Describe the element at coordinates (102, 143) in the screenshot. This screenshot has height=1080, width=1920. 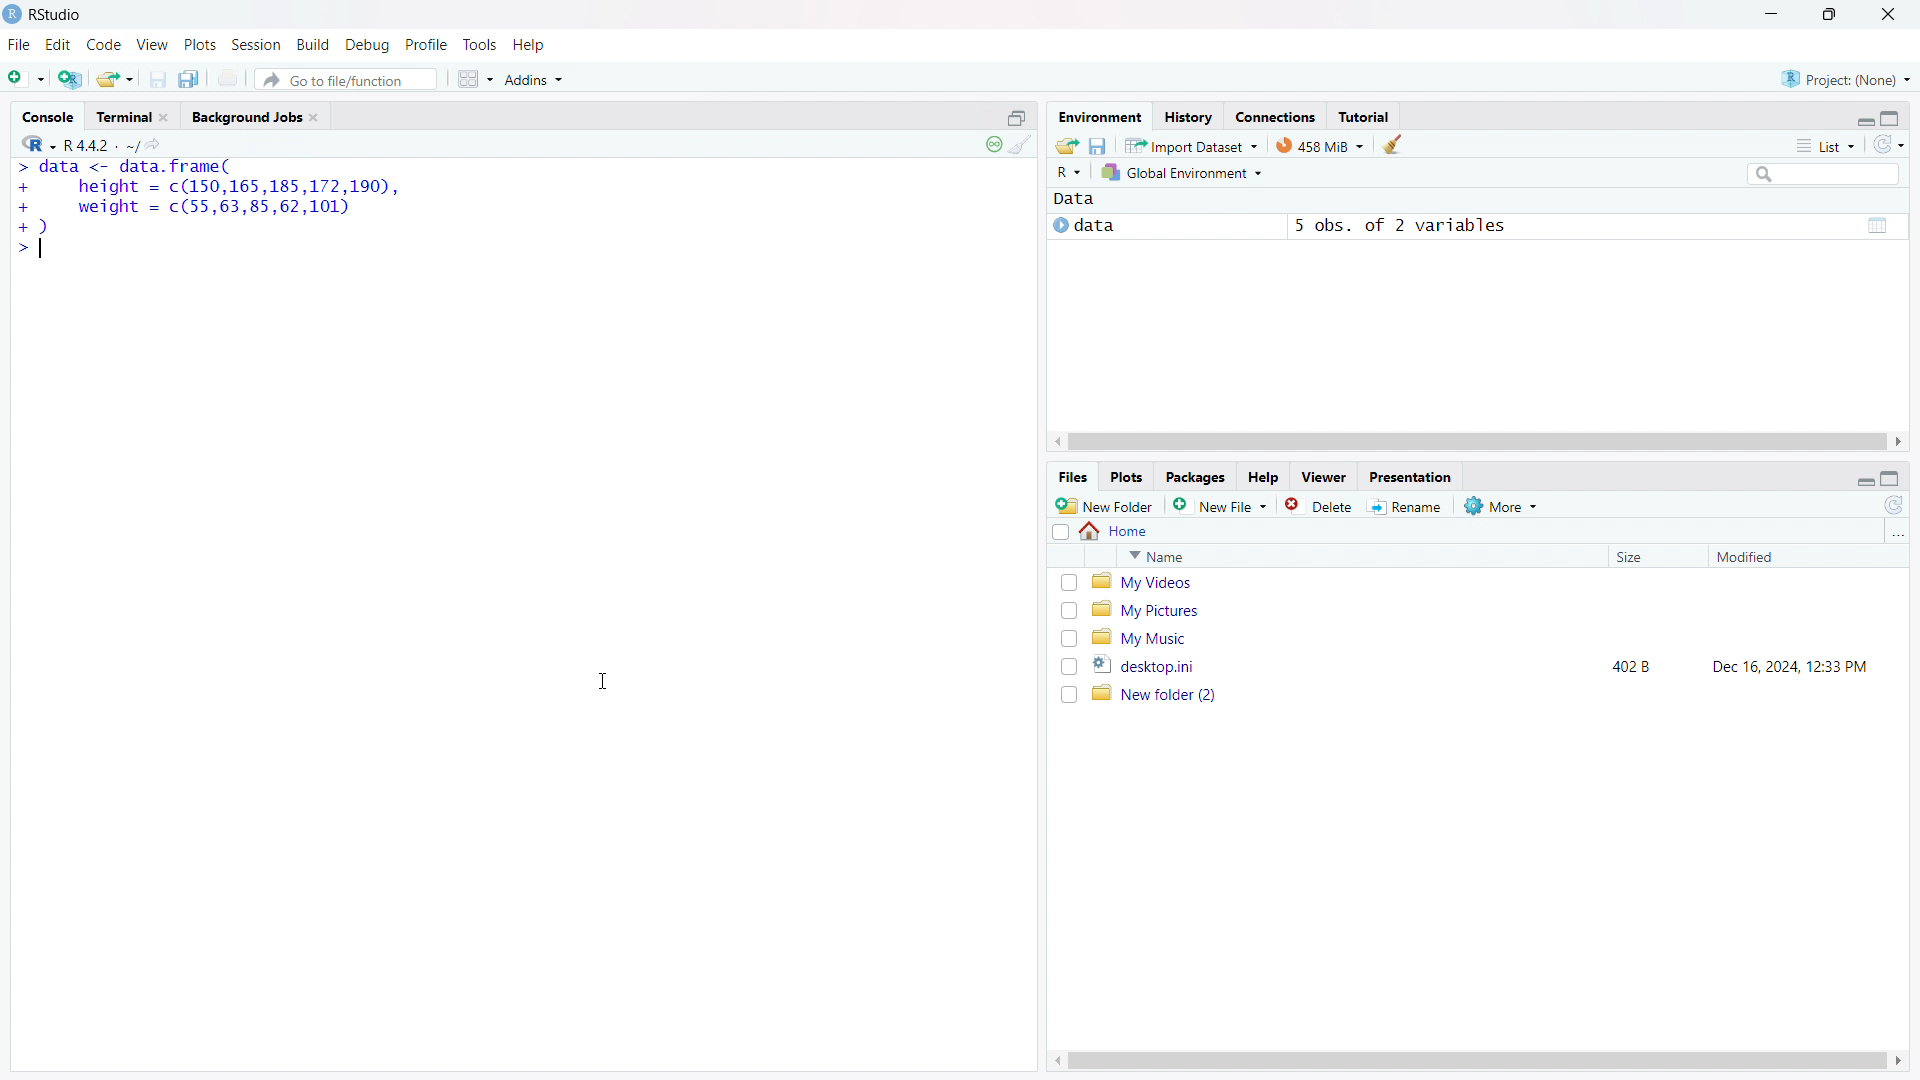
I see `R 4.4.2 . ~/` at that location.